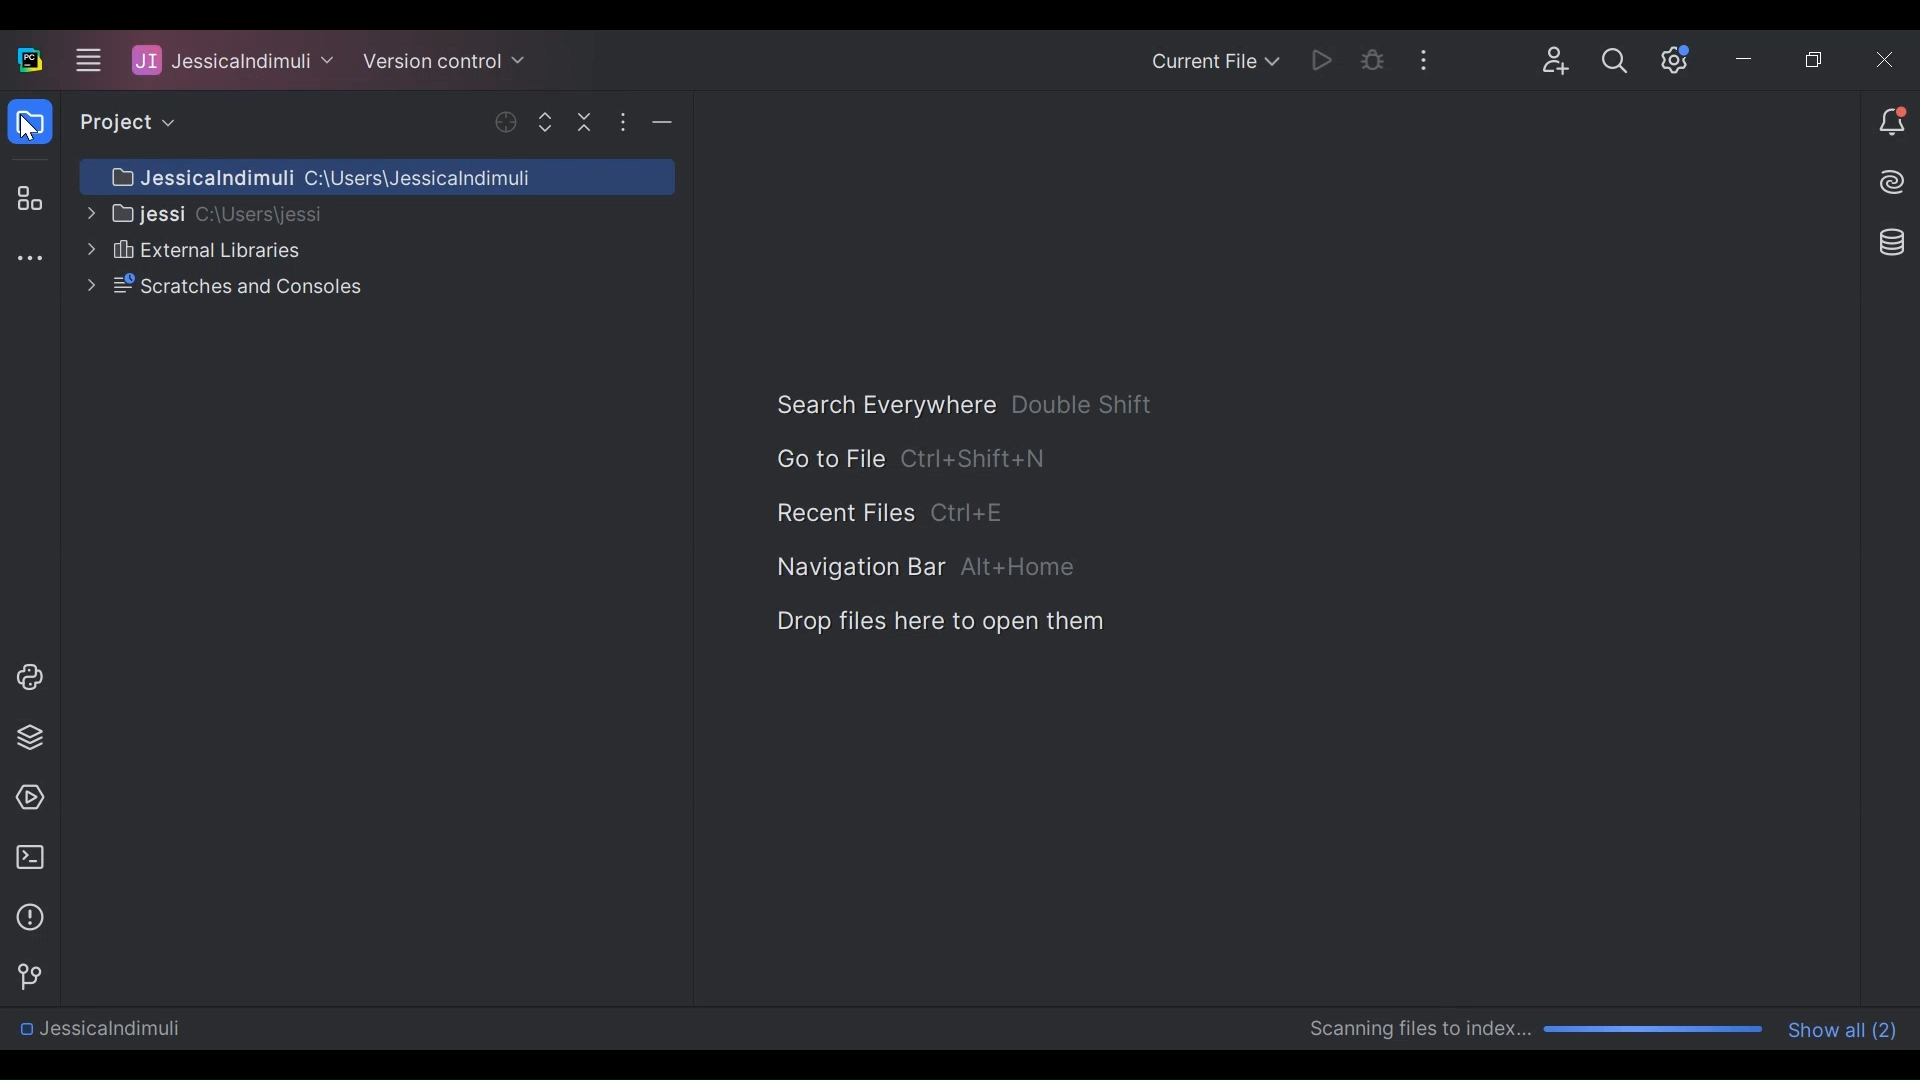 This screenshot has width=1920, height=1080. What do you see at coordinates (1889, 245) in the screenshot?
I see `Database` at bounding box center [1889, 245].